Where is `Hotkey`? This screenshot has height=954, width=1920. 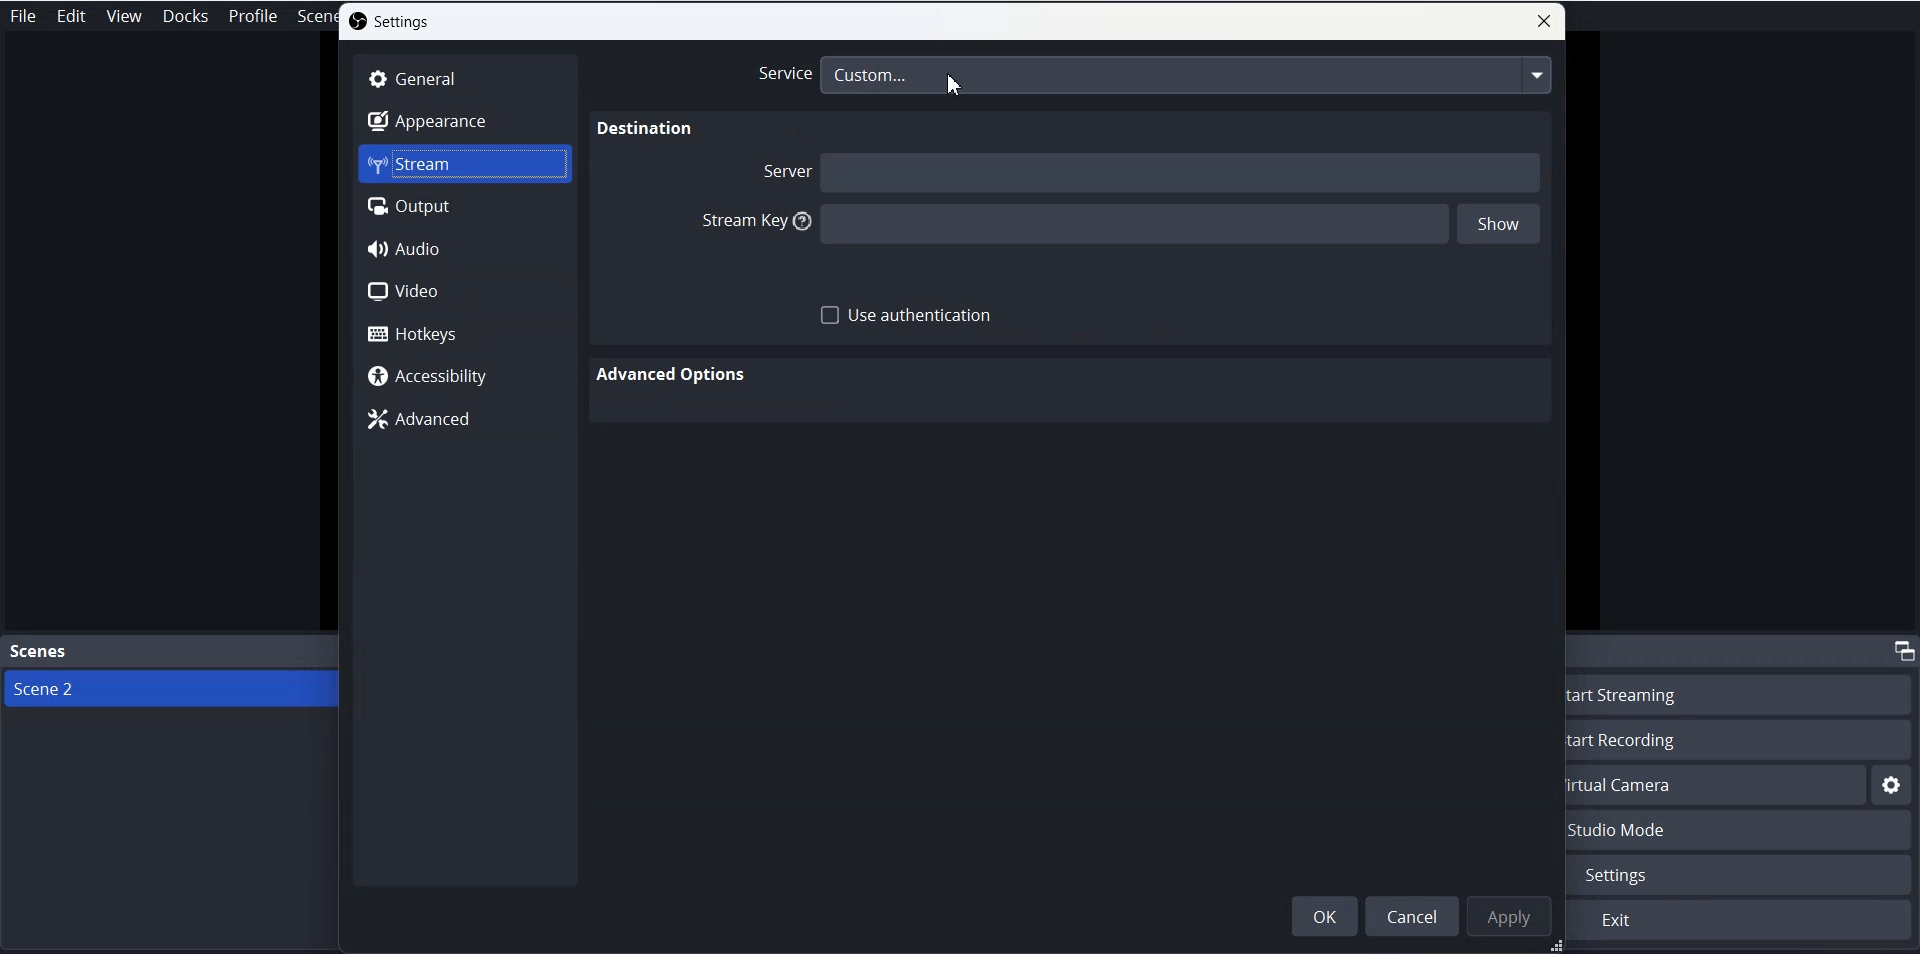
Hotkey is located at coordinates (464, 333).